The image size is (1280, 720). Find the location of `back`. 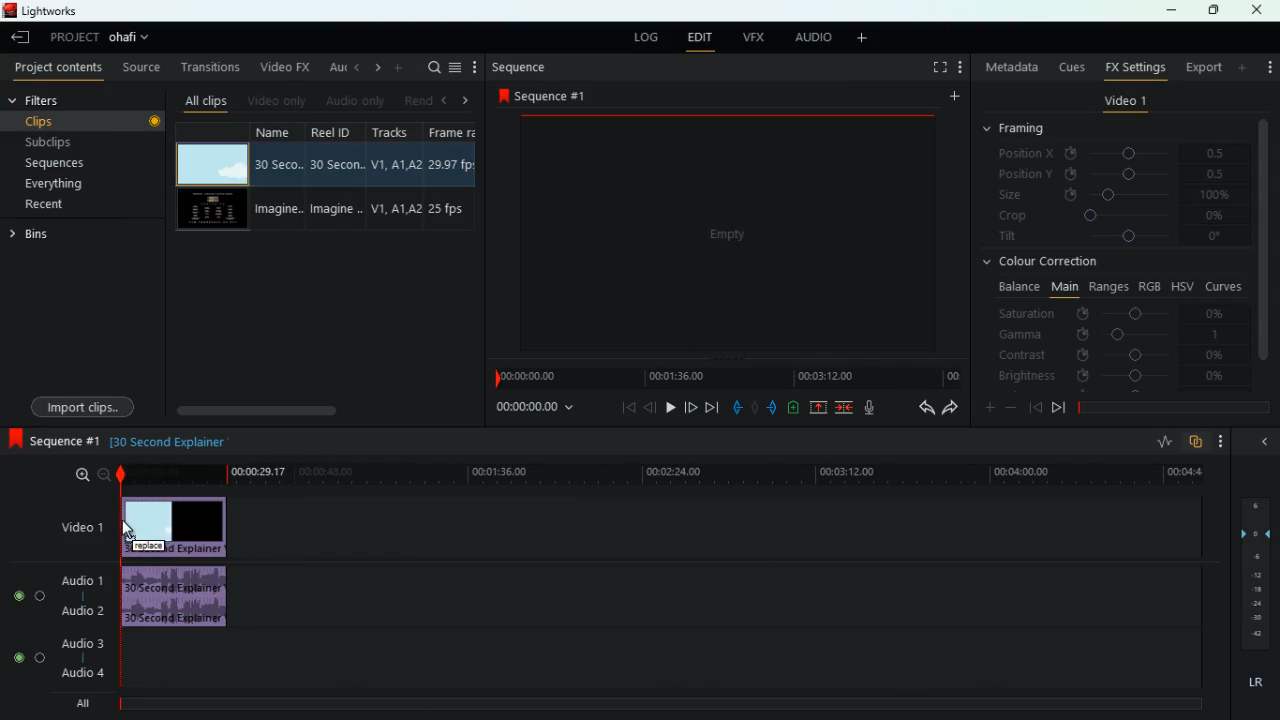

back is located at coordinates (922, 409).